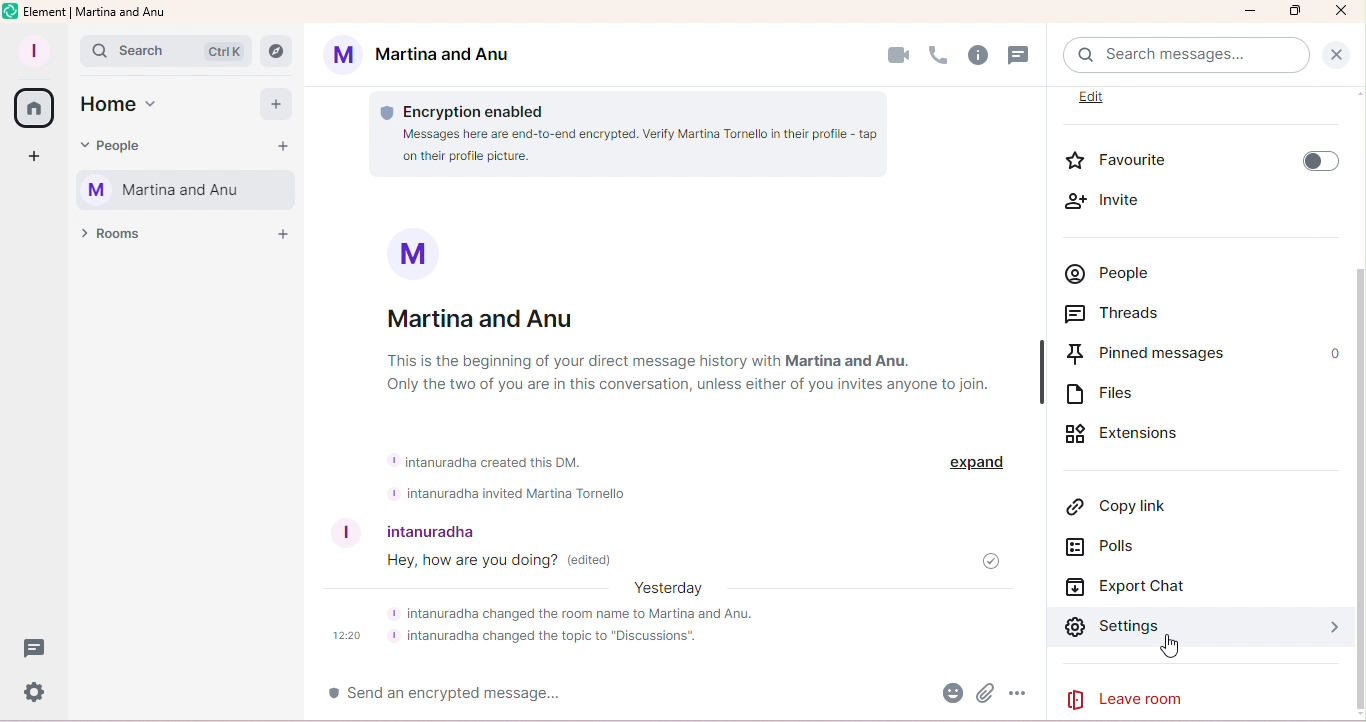  Describe the element at coordinates (1338, 55) in the screenshot. I see `Close` at that location.